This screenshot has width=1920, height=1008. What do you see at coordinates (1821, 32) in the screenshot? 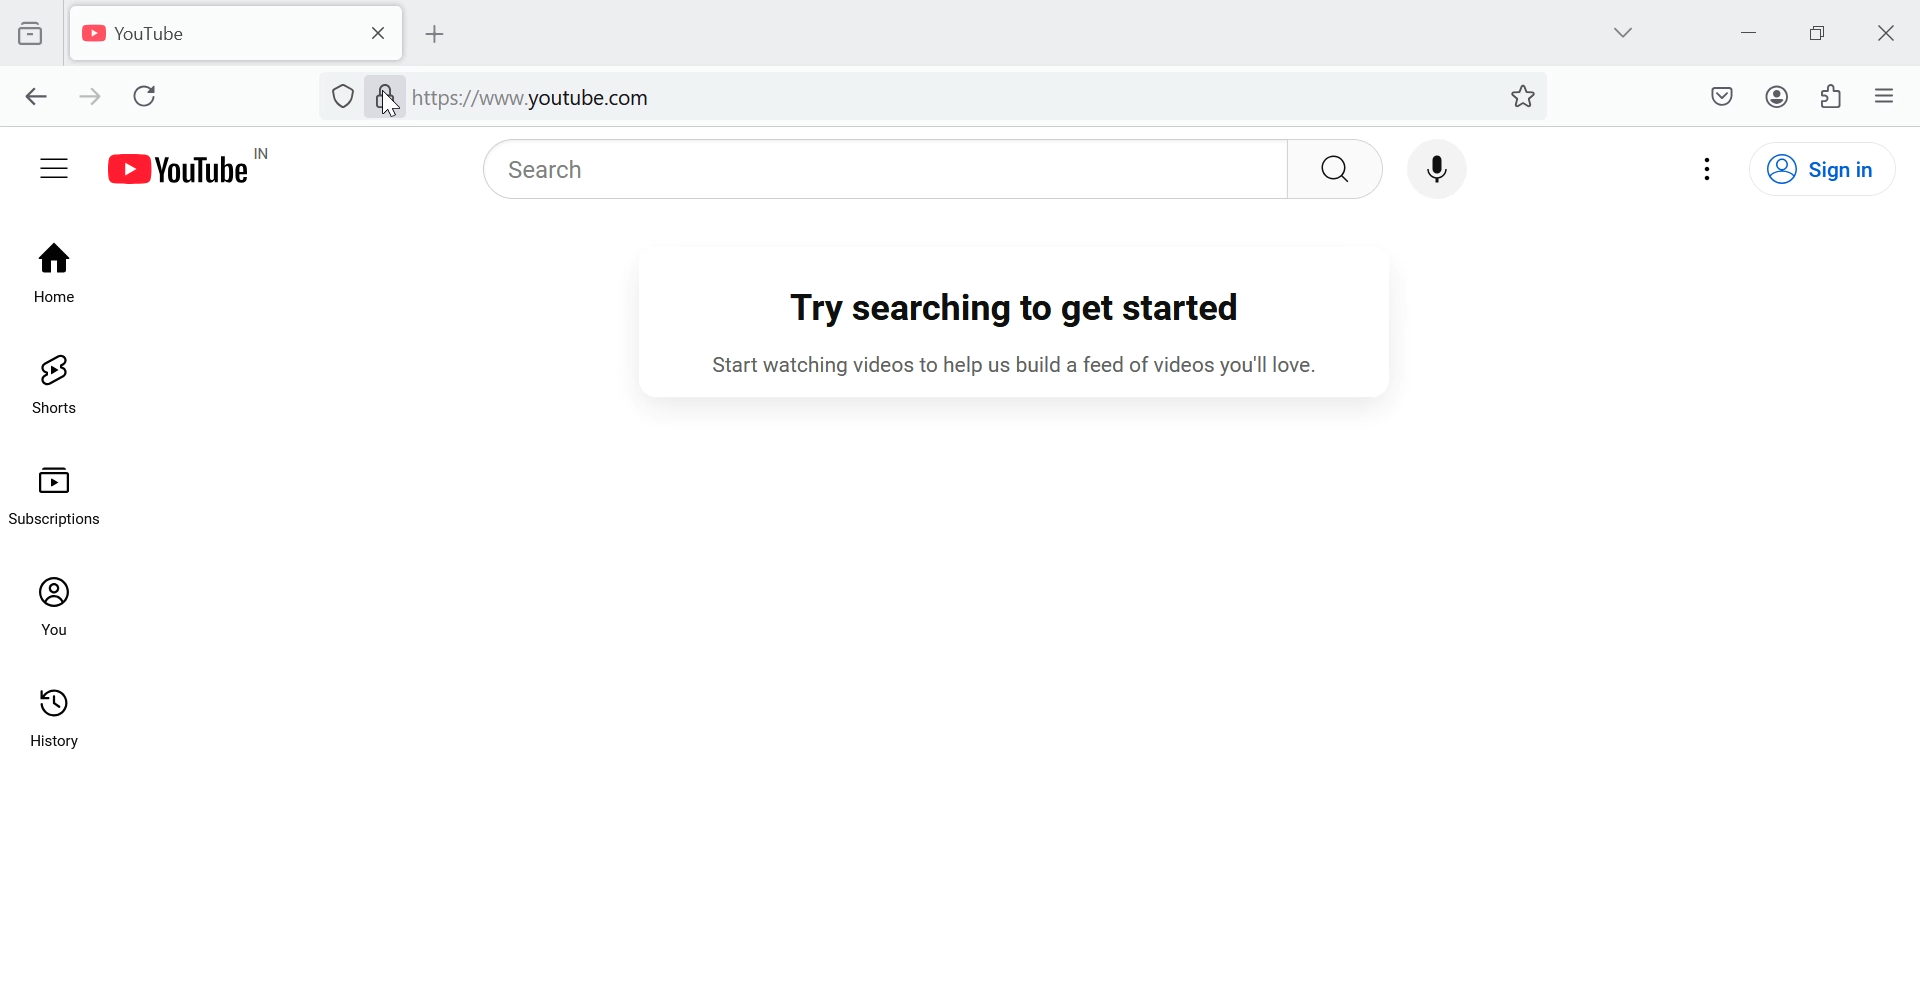
I see `Maximize` at bounding box center [1821, 32].